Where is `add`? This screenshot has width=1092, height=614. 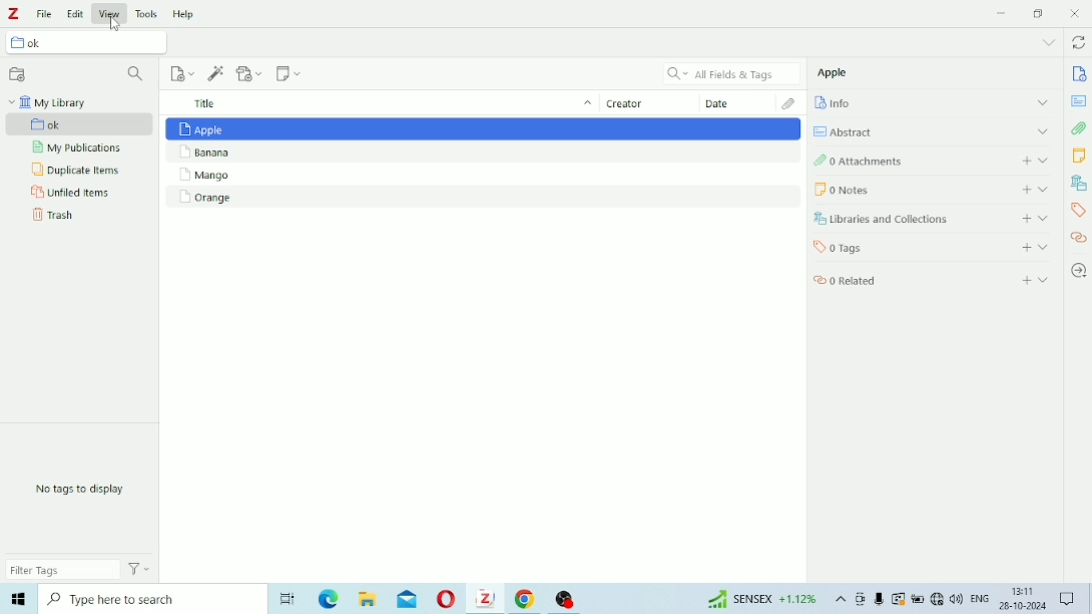
add is located at coordinates (1024, 247).